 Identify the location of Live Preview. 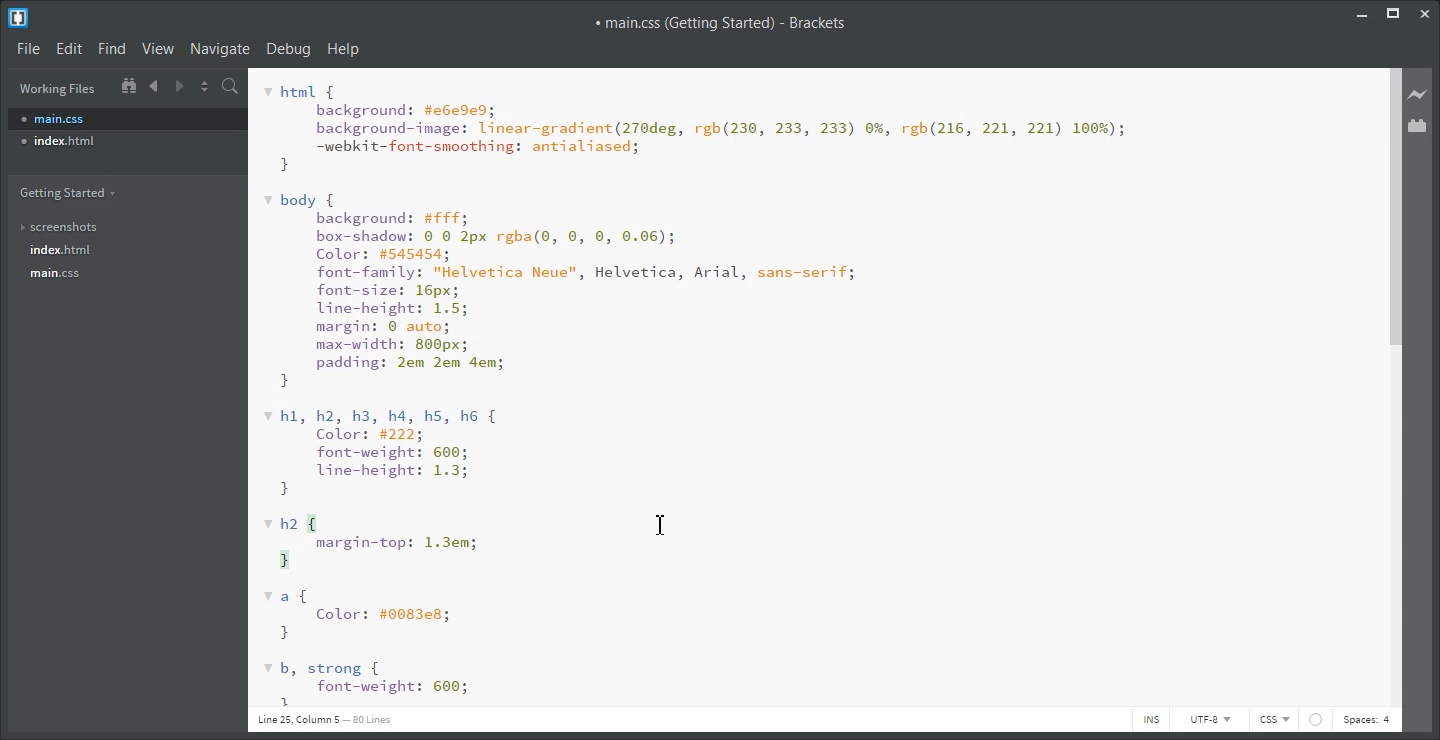
(1418, 95).